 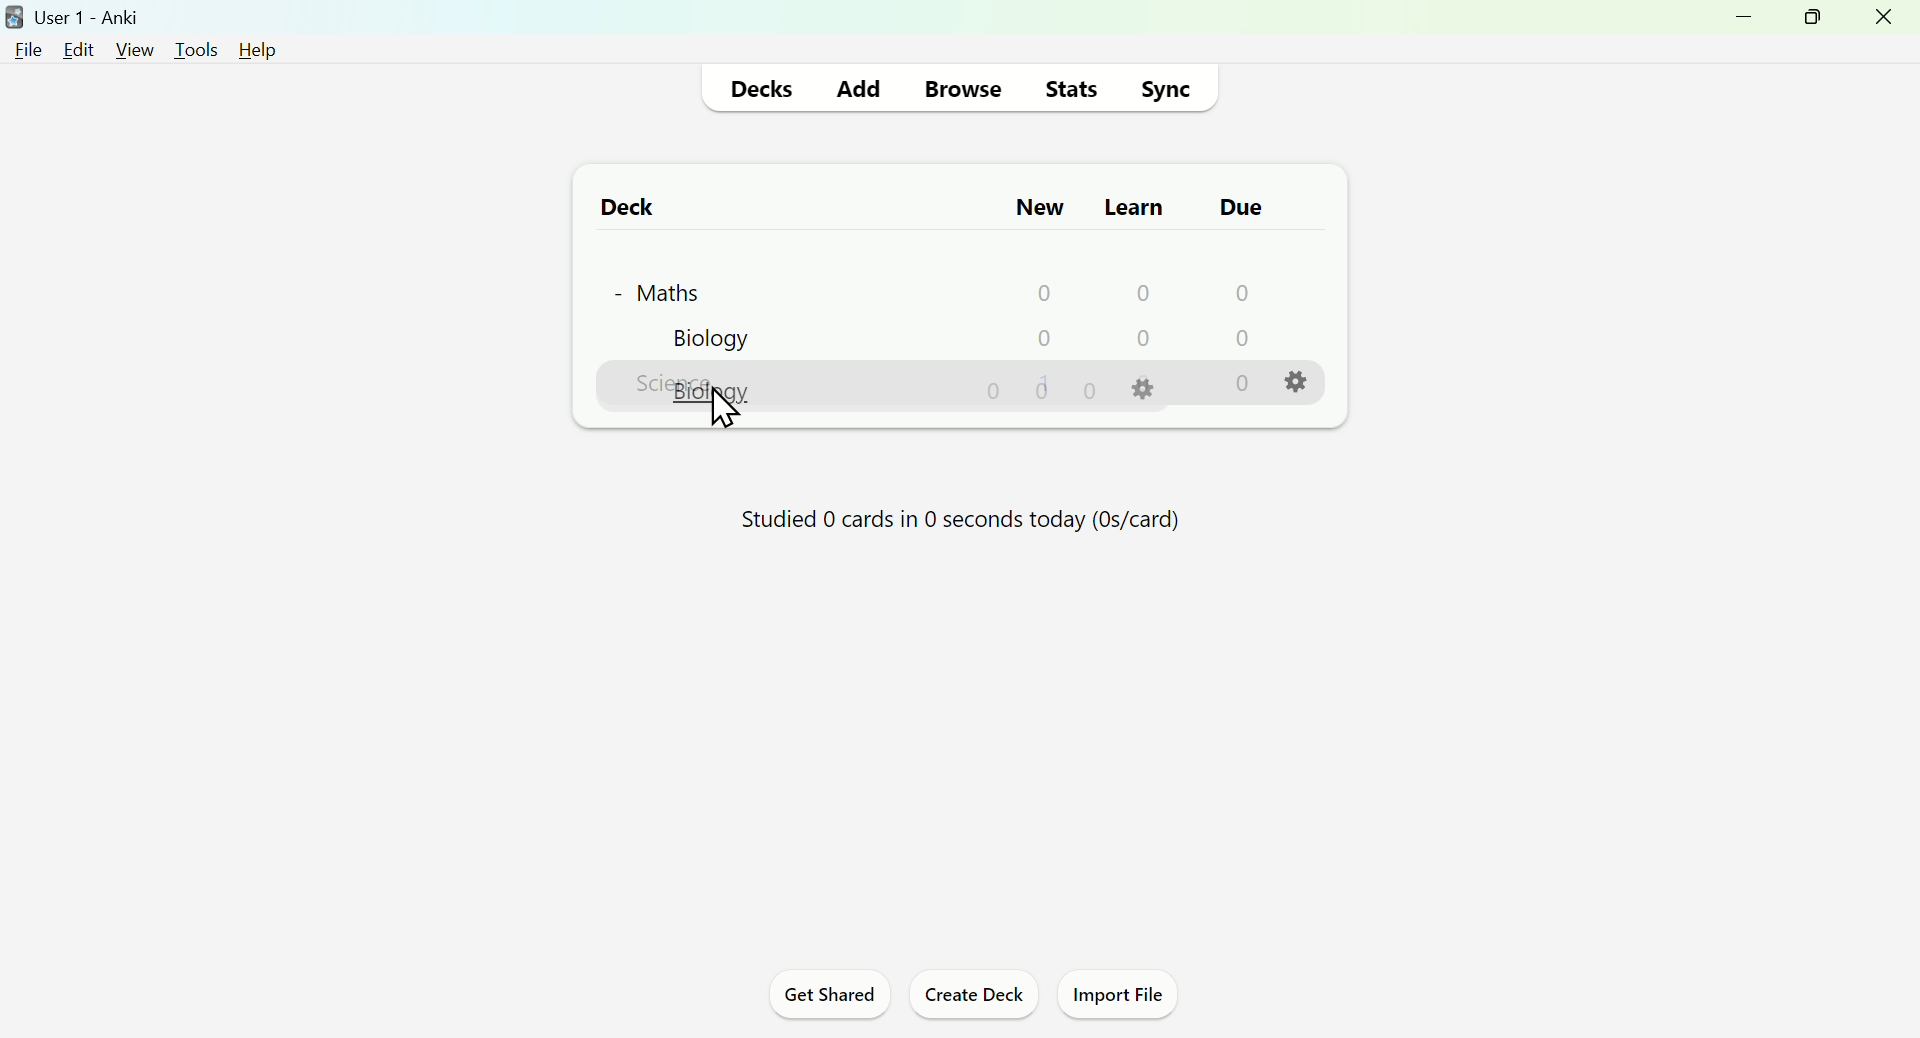 What do you see at coordinates (84, 47) in the screenshot?
I see `Edit` at bounding box center [84, 47].